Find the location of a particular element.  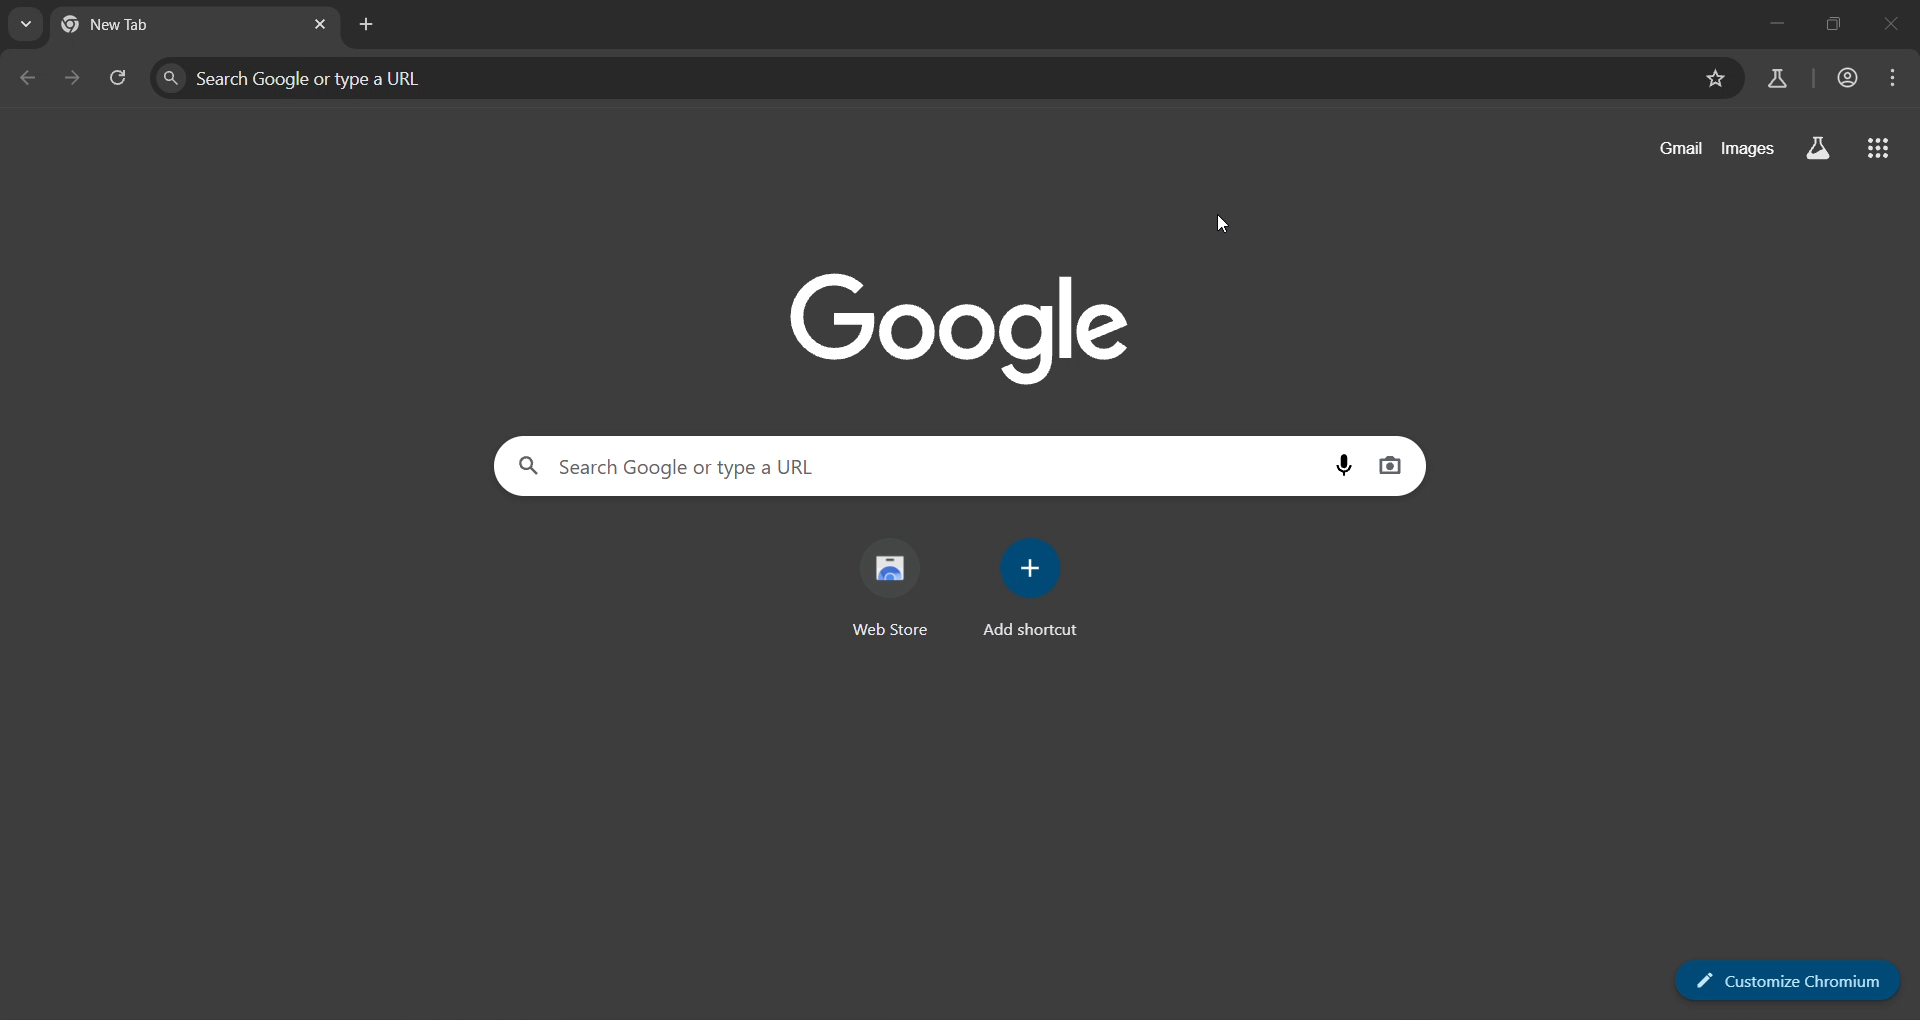

restore down is located at coordinates (1768, 23).